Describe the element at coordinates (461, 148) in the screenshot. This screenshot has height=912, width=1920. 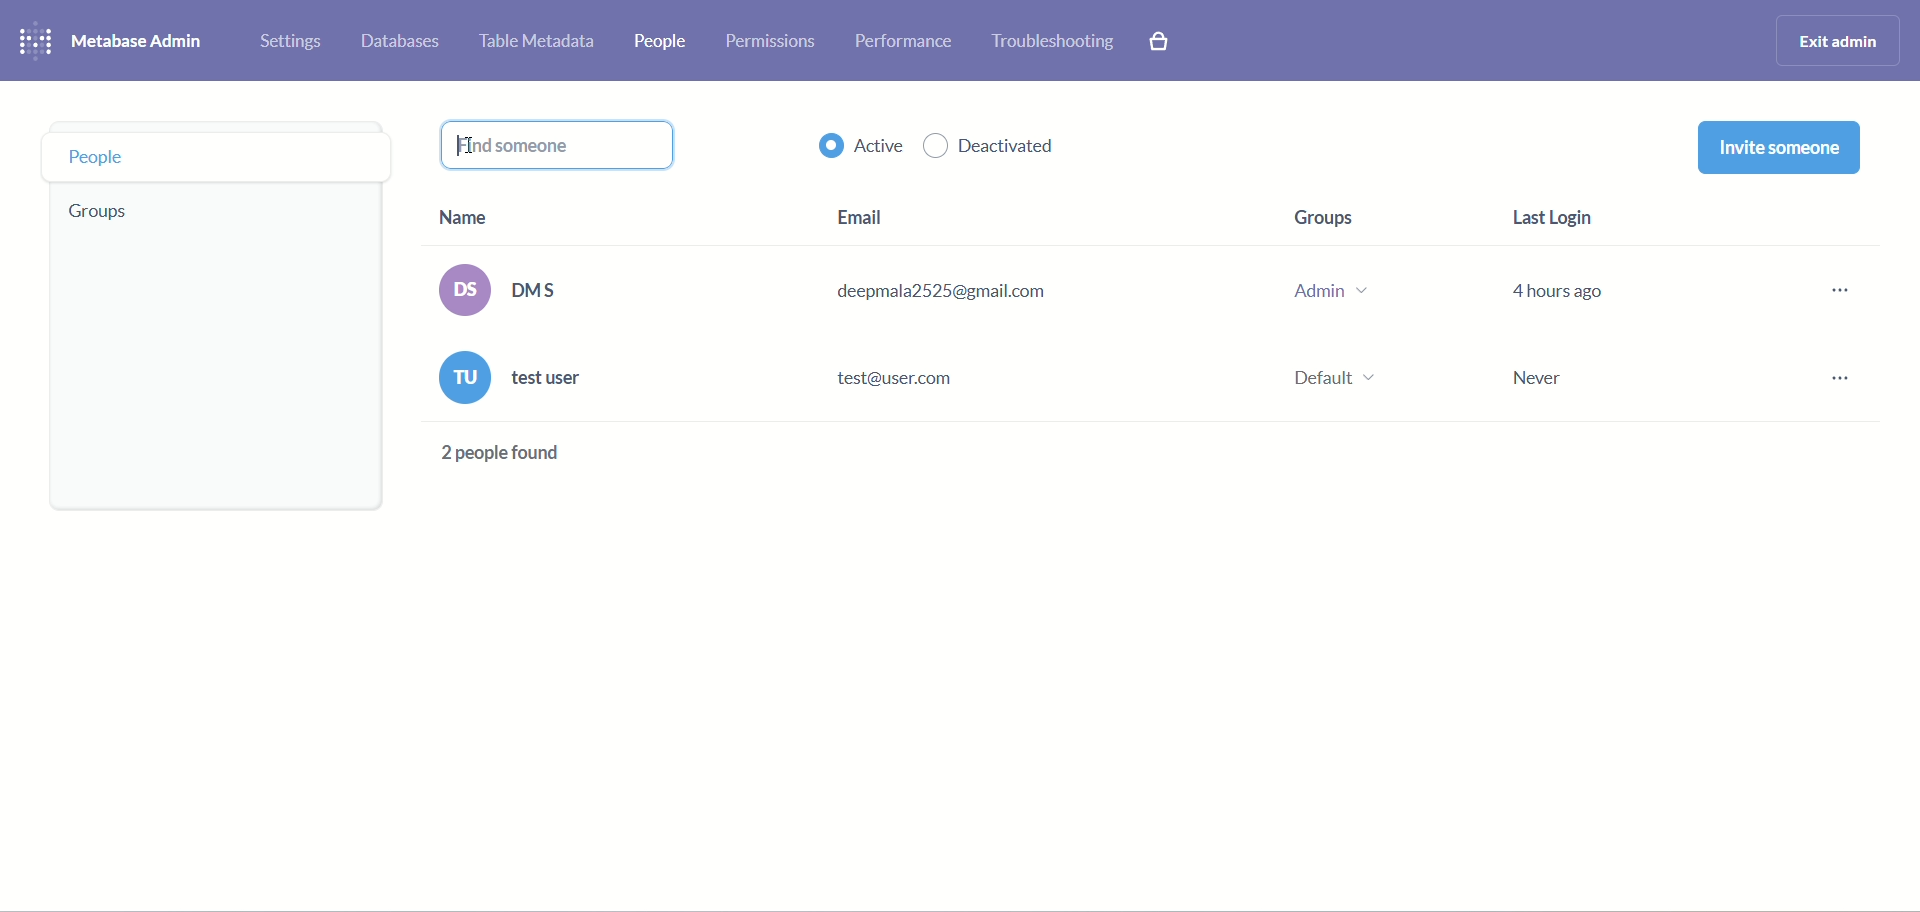
I see `cursor` at that location.